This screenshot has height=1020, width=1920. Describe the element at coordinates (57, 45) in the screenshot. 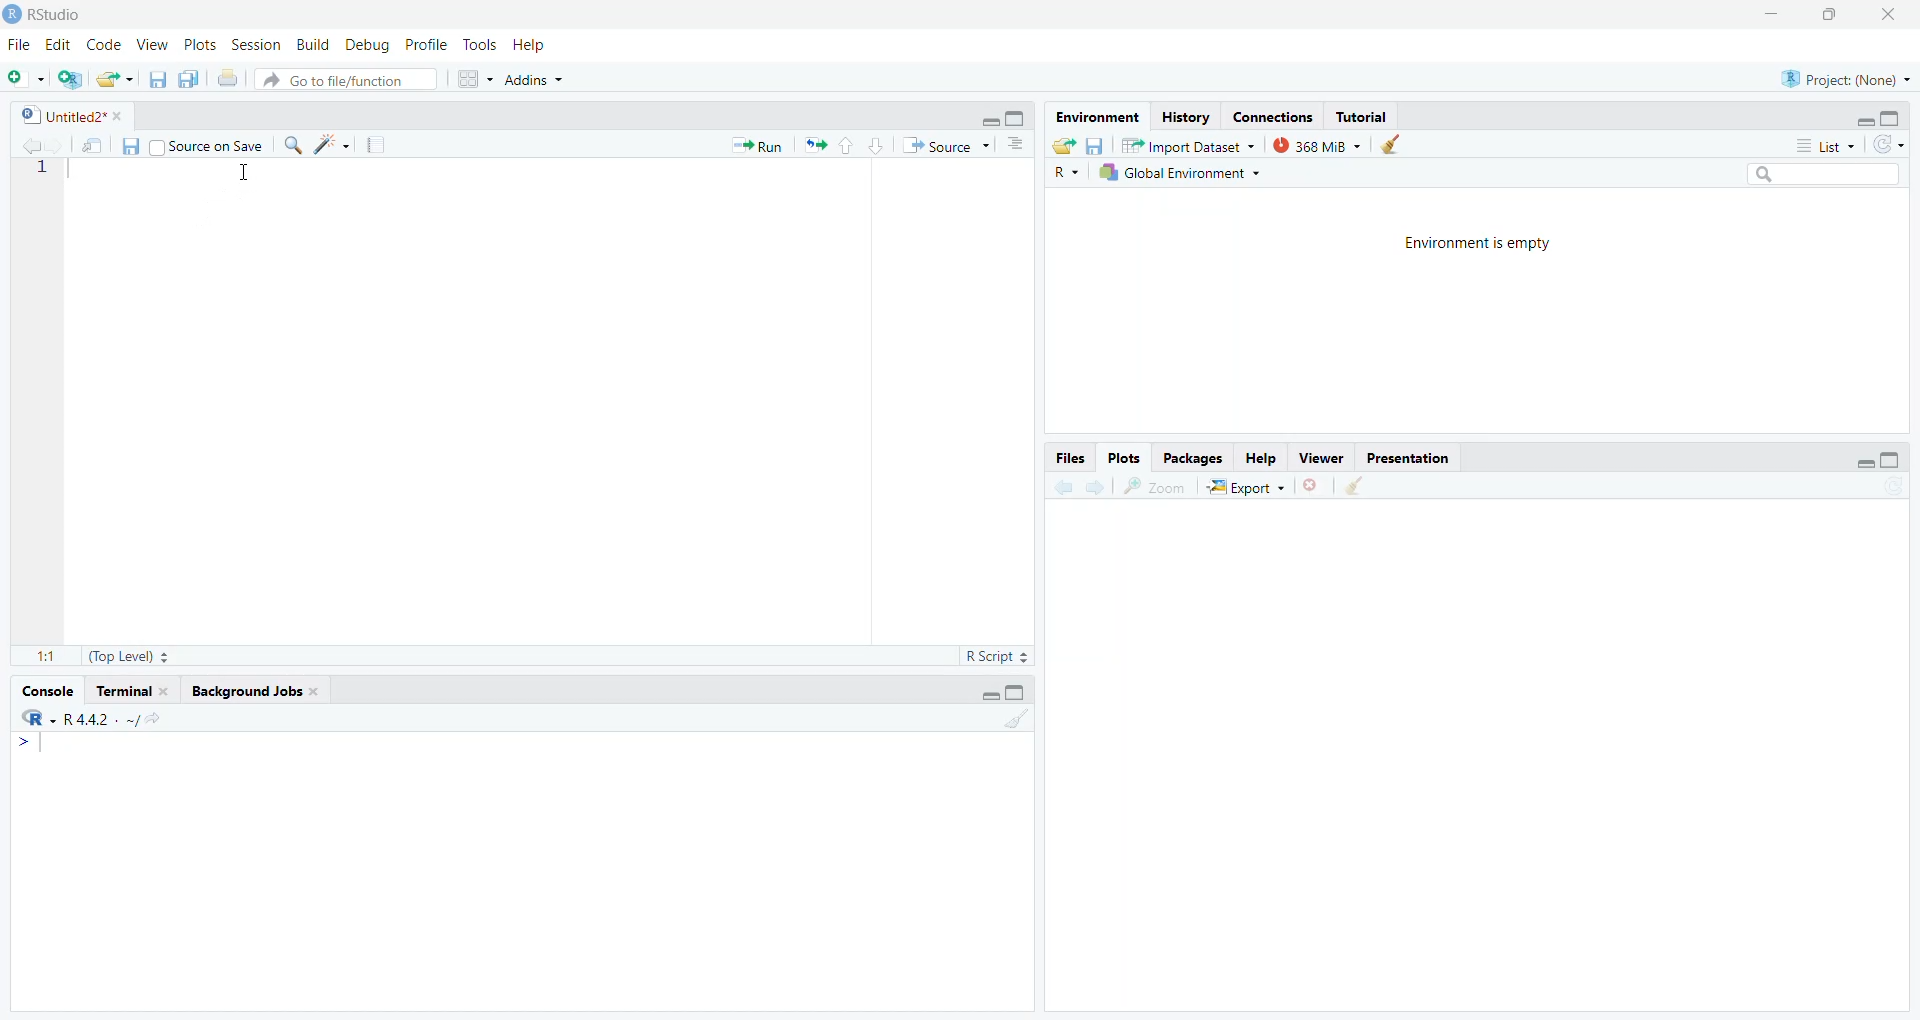

I see `Edit` at that location.